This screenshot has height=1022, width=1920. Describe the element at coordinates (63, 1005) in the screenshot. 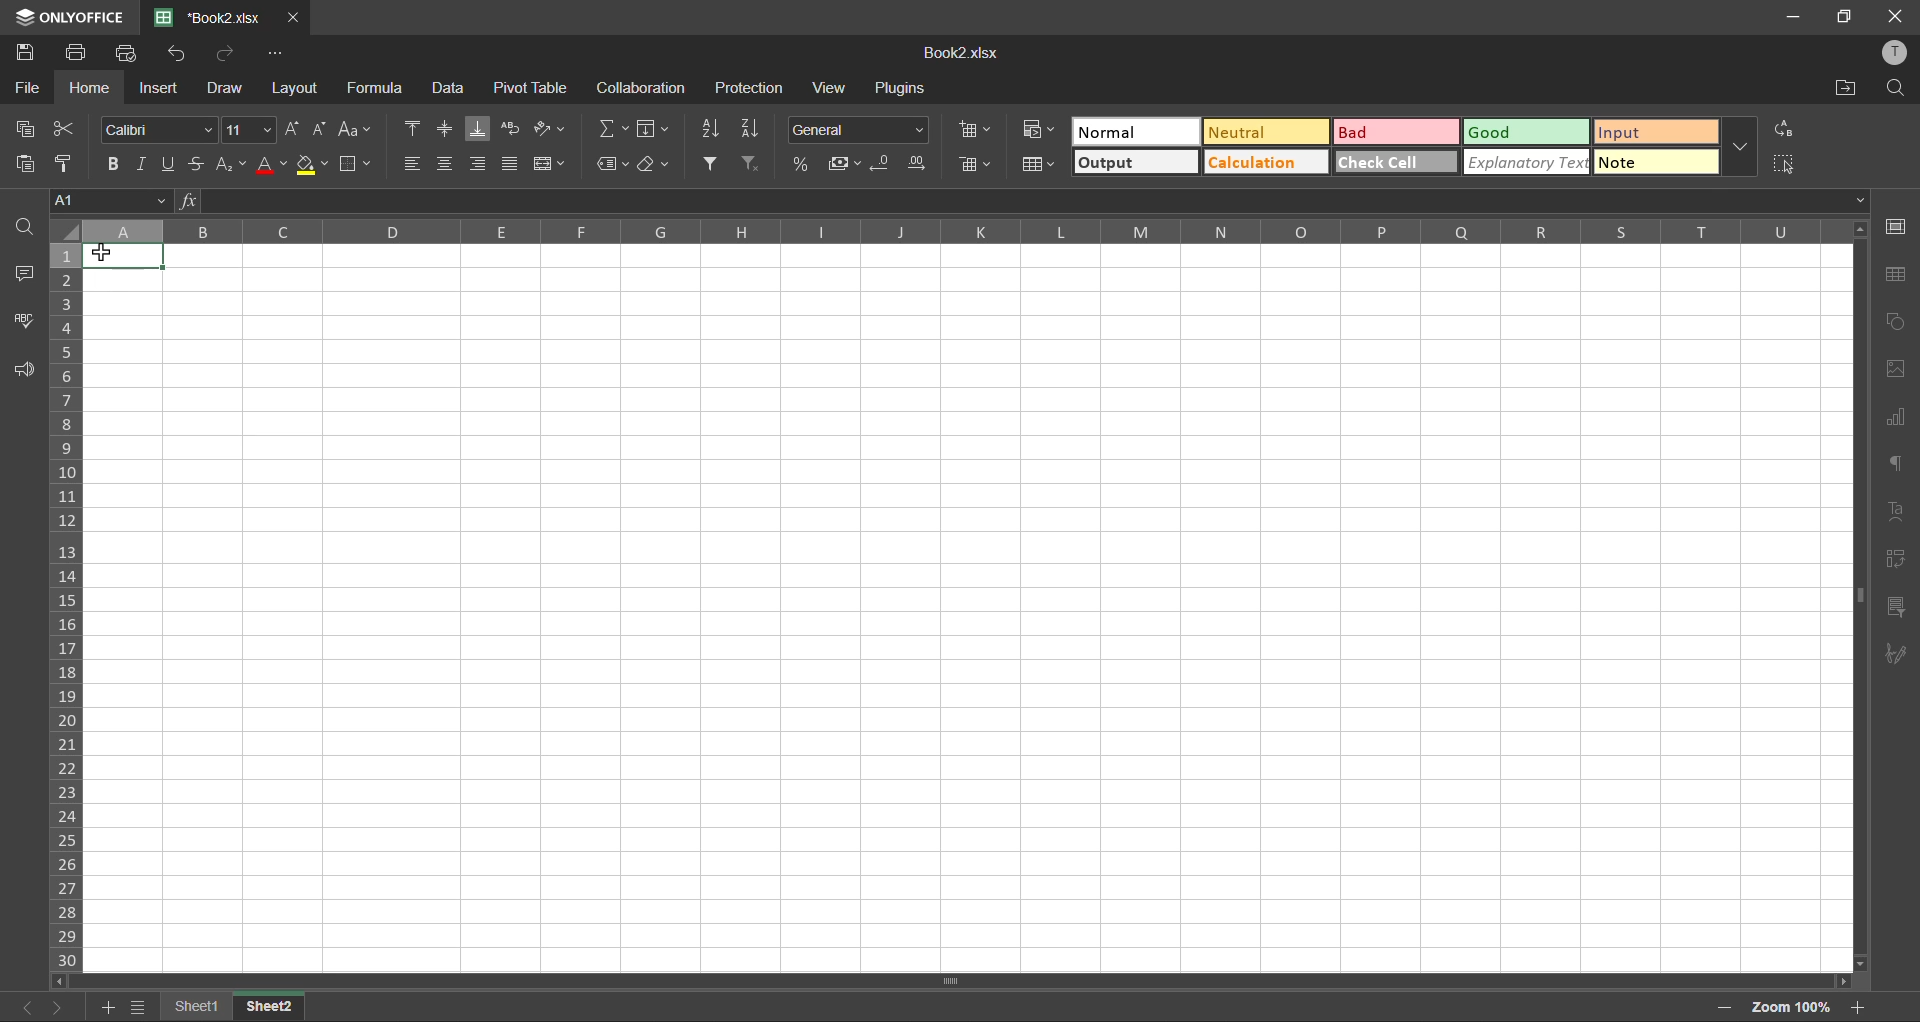

I see `next` at that location.